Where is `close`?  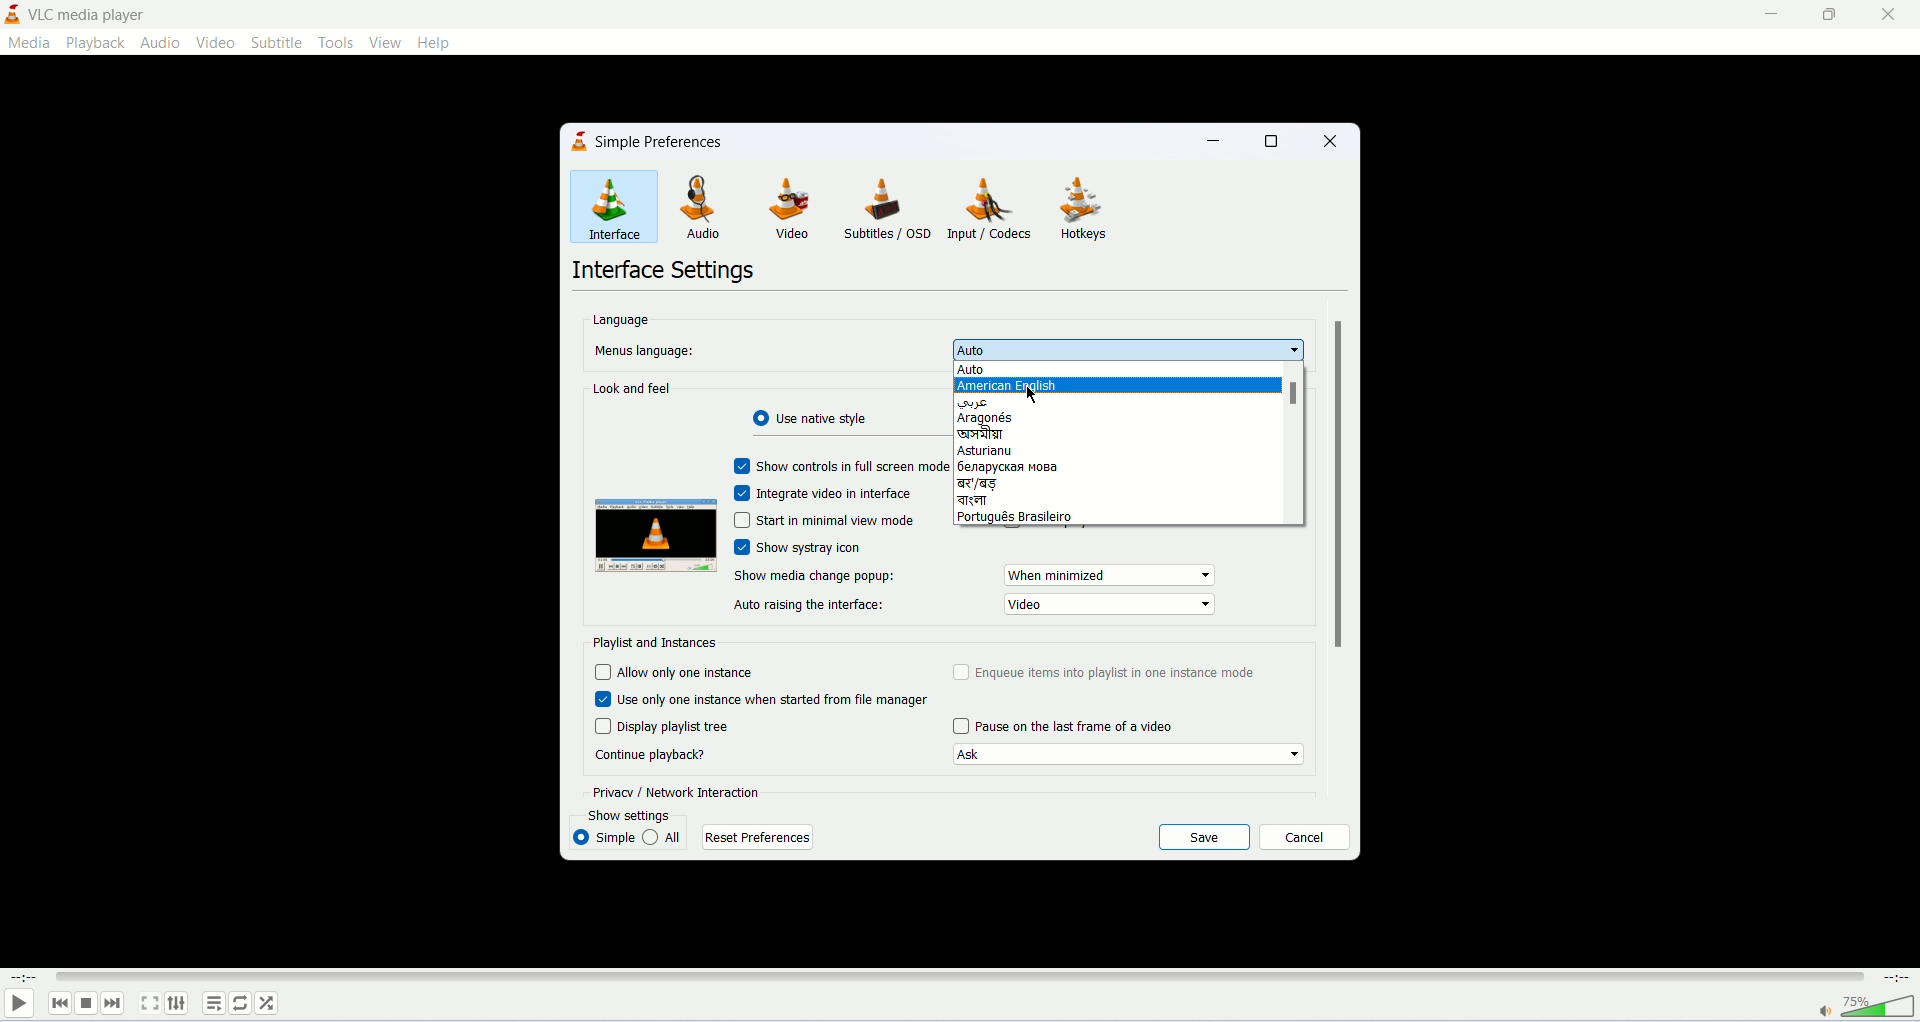
close is located at coordinates (1889, 13).